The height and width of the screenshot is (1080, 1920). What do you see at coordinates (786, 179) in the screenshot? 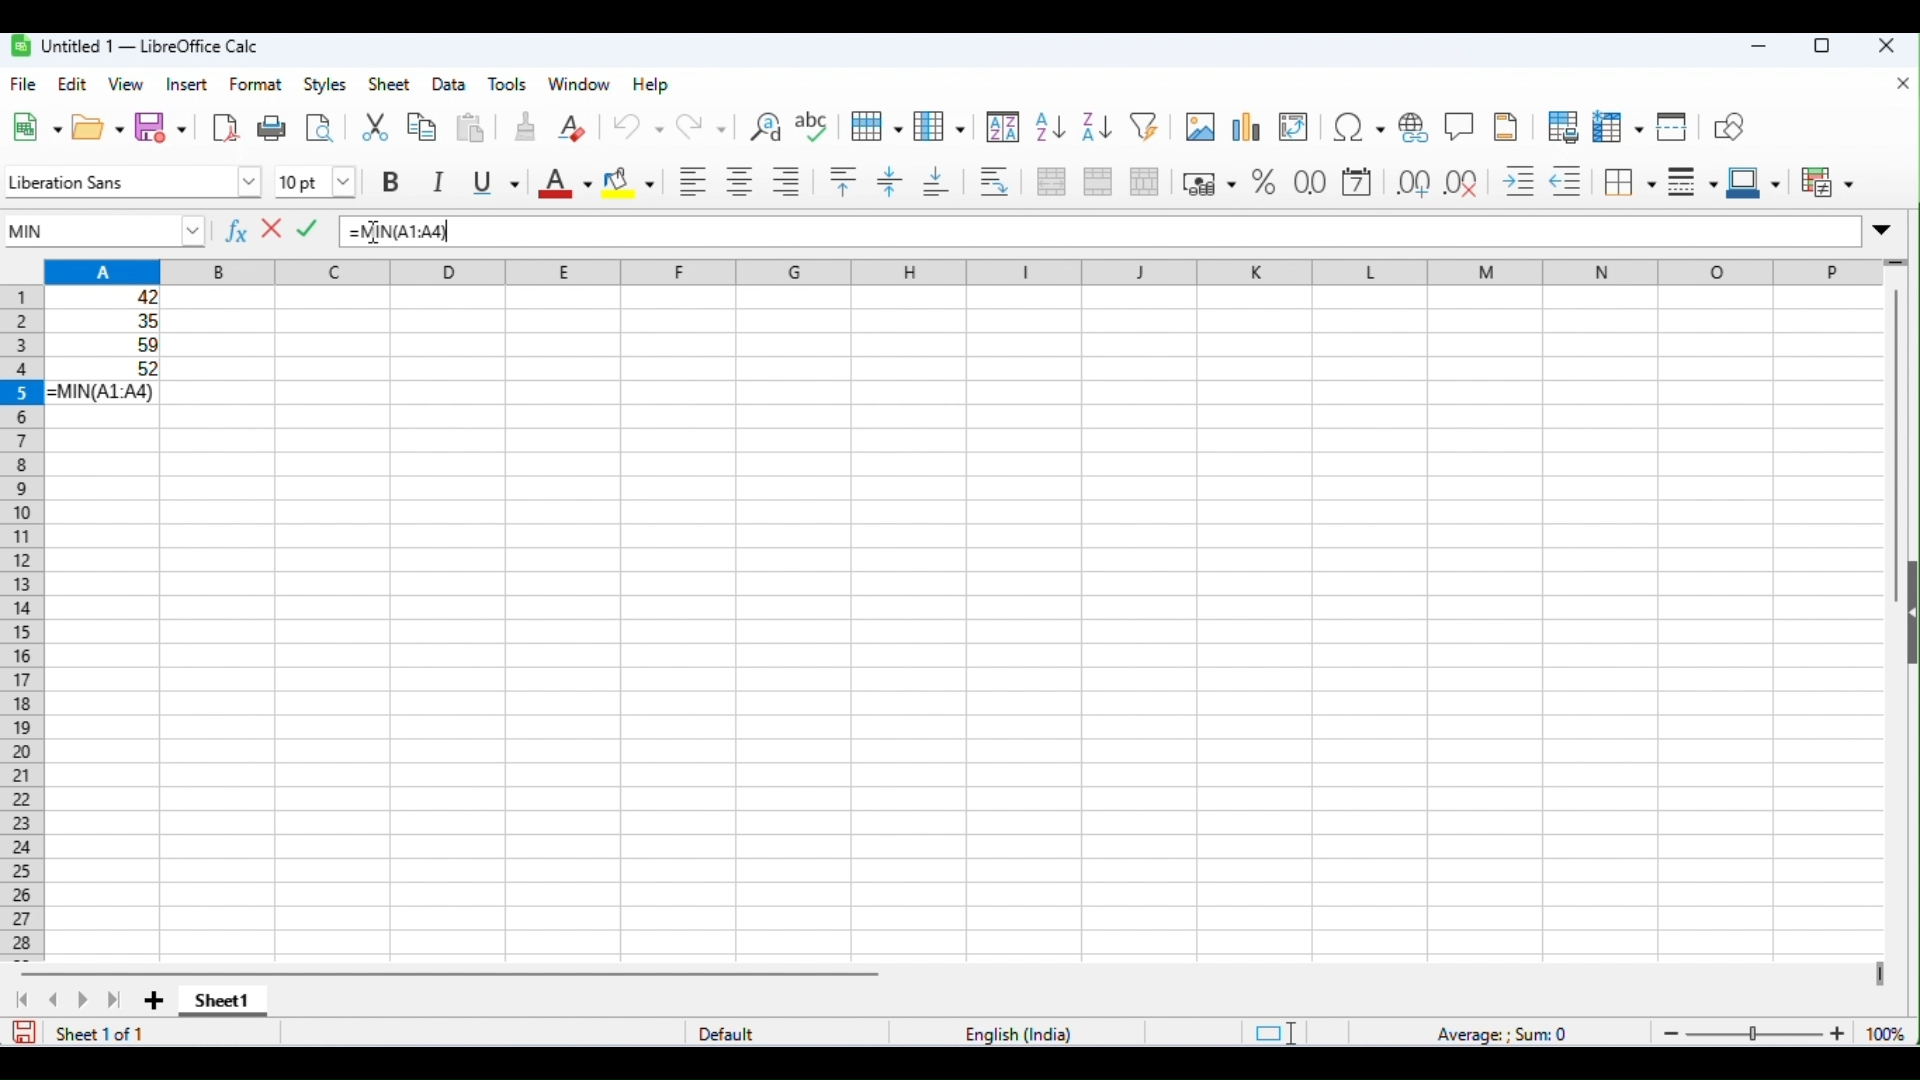
I see `align right` at bounding box center [786, 179].